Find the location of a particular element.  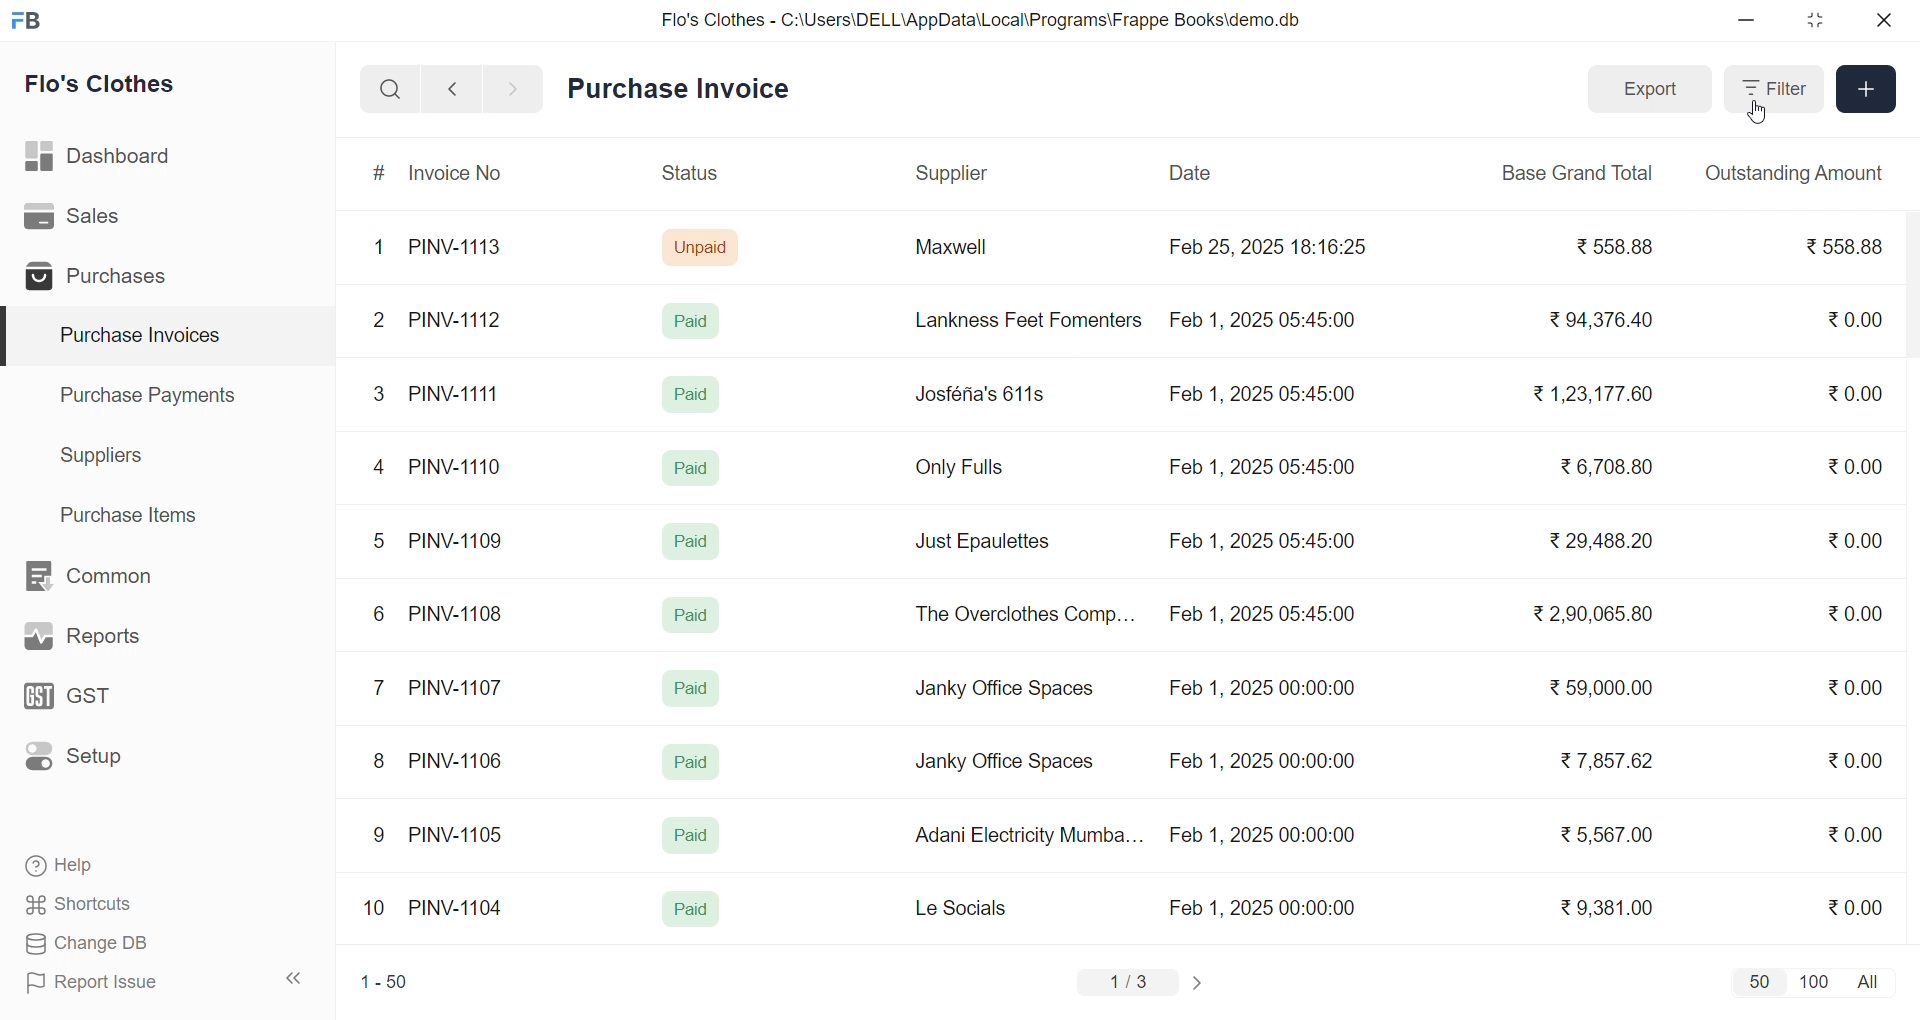

Lankness Feet Fomenters is located at coordinates (1016, 320).